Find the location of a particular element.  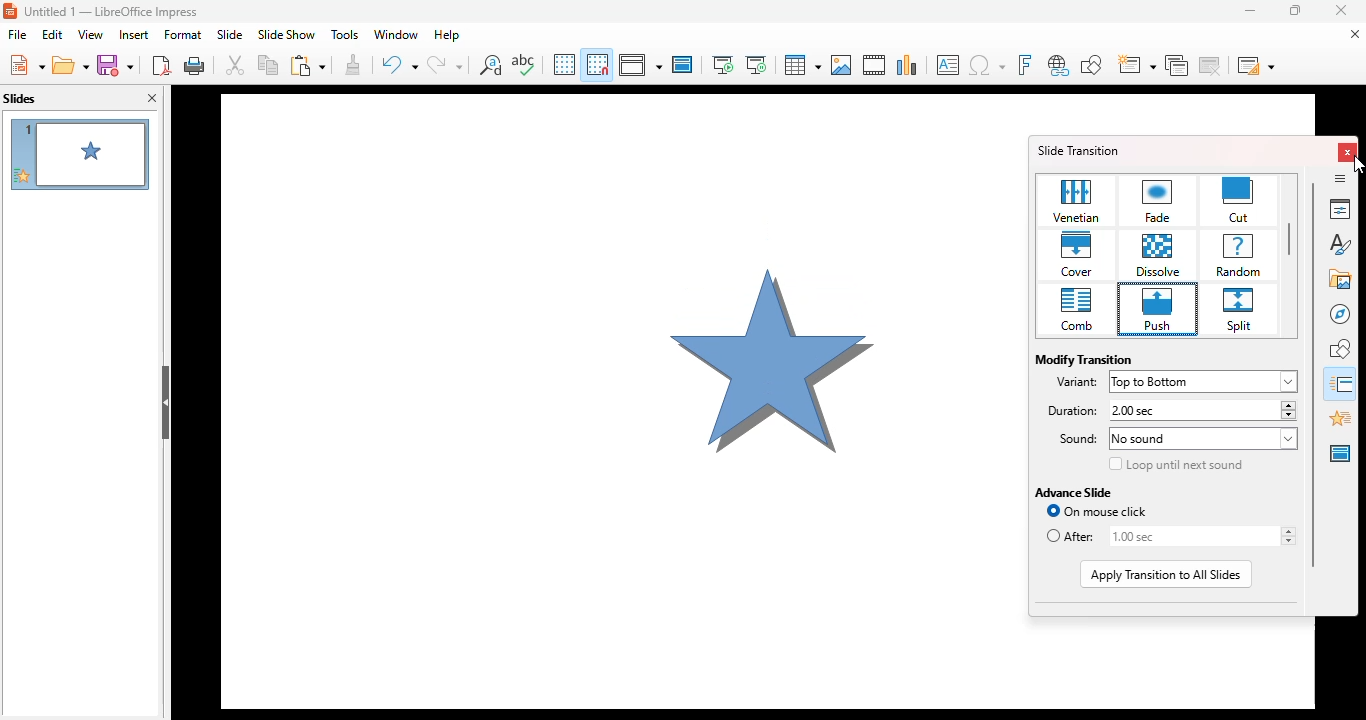

export directly as PDF is located at coordinates (161, 64).